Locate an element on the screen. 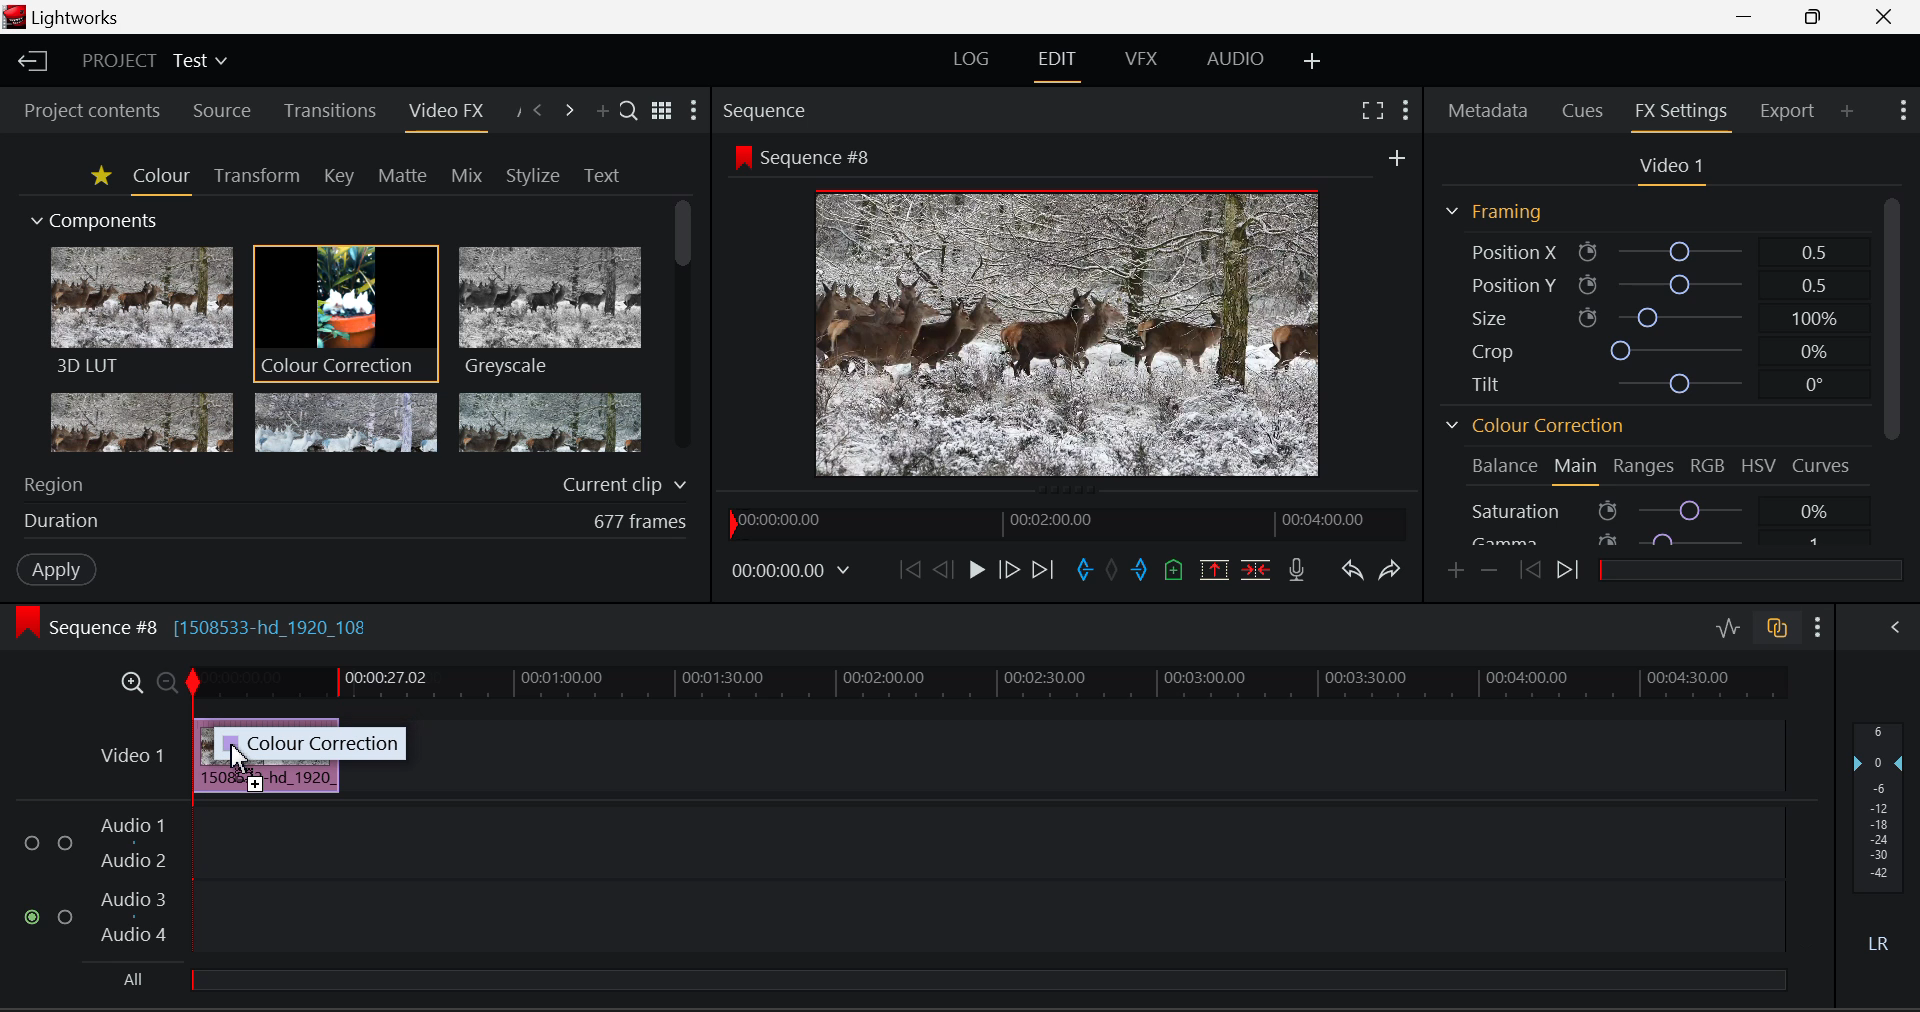  Audio 4 is located at coordinates (136, 938).